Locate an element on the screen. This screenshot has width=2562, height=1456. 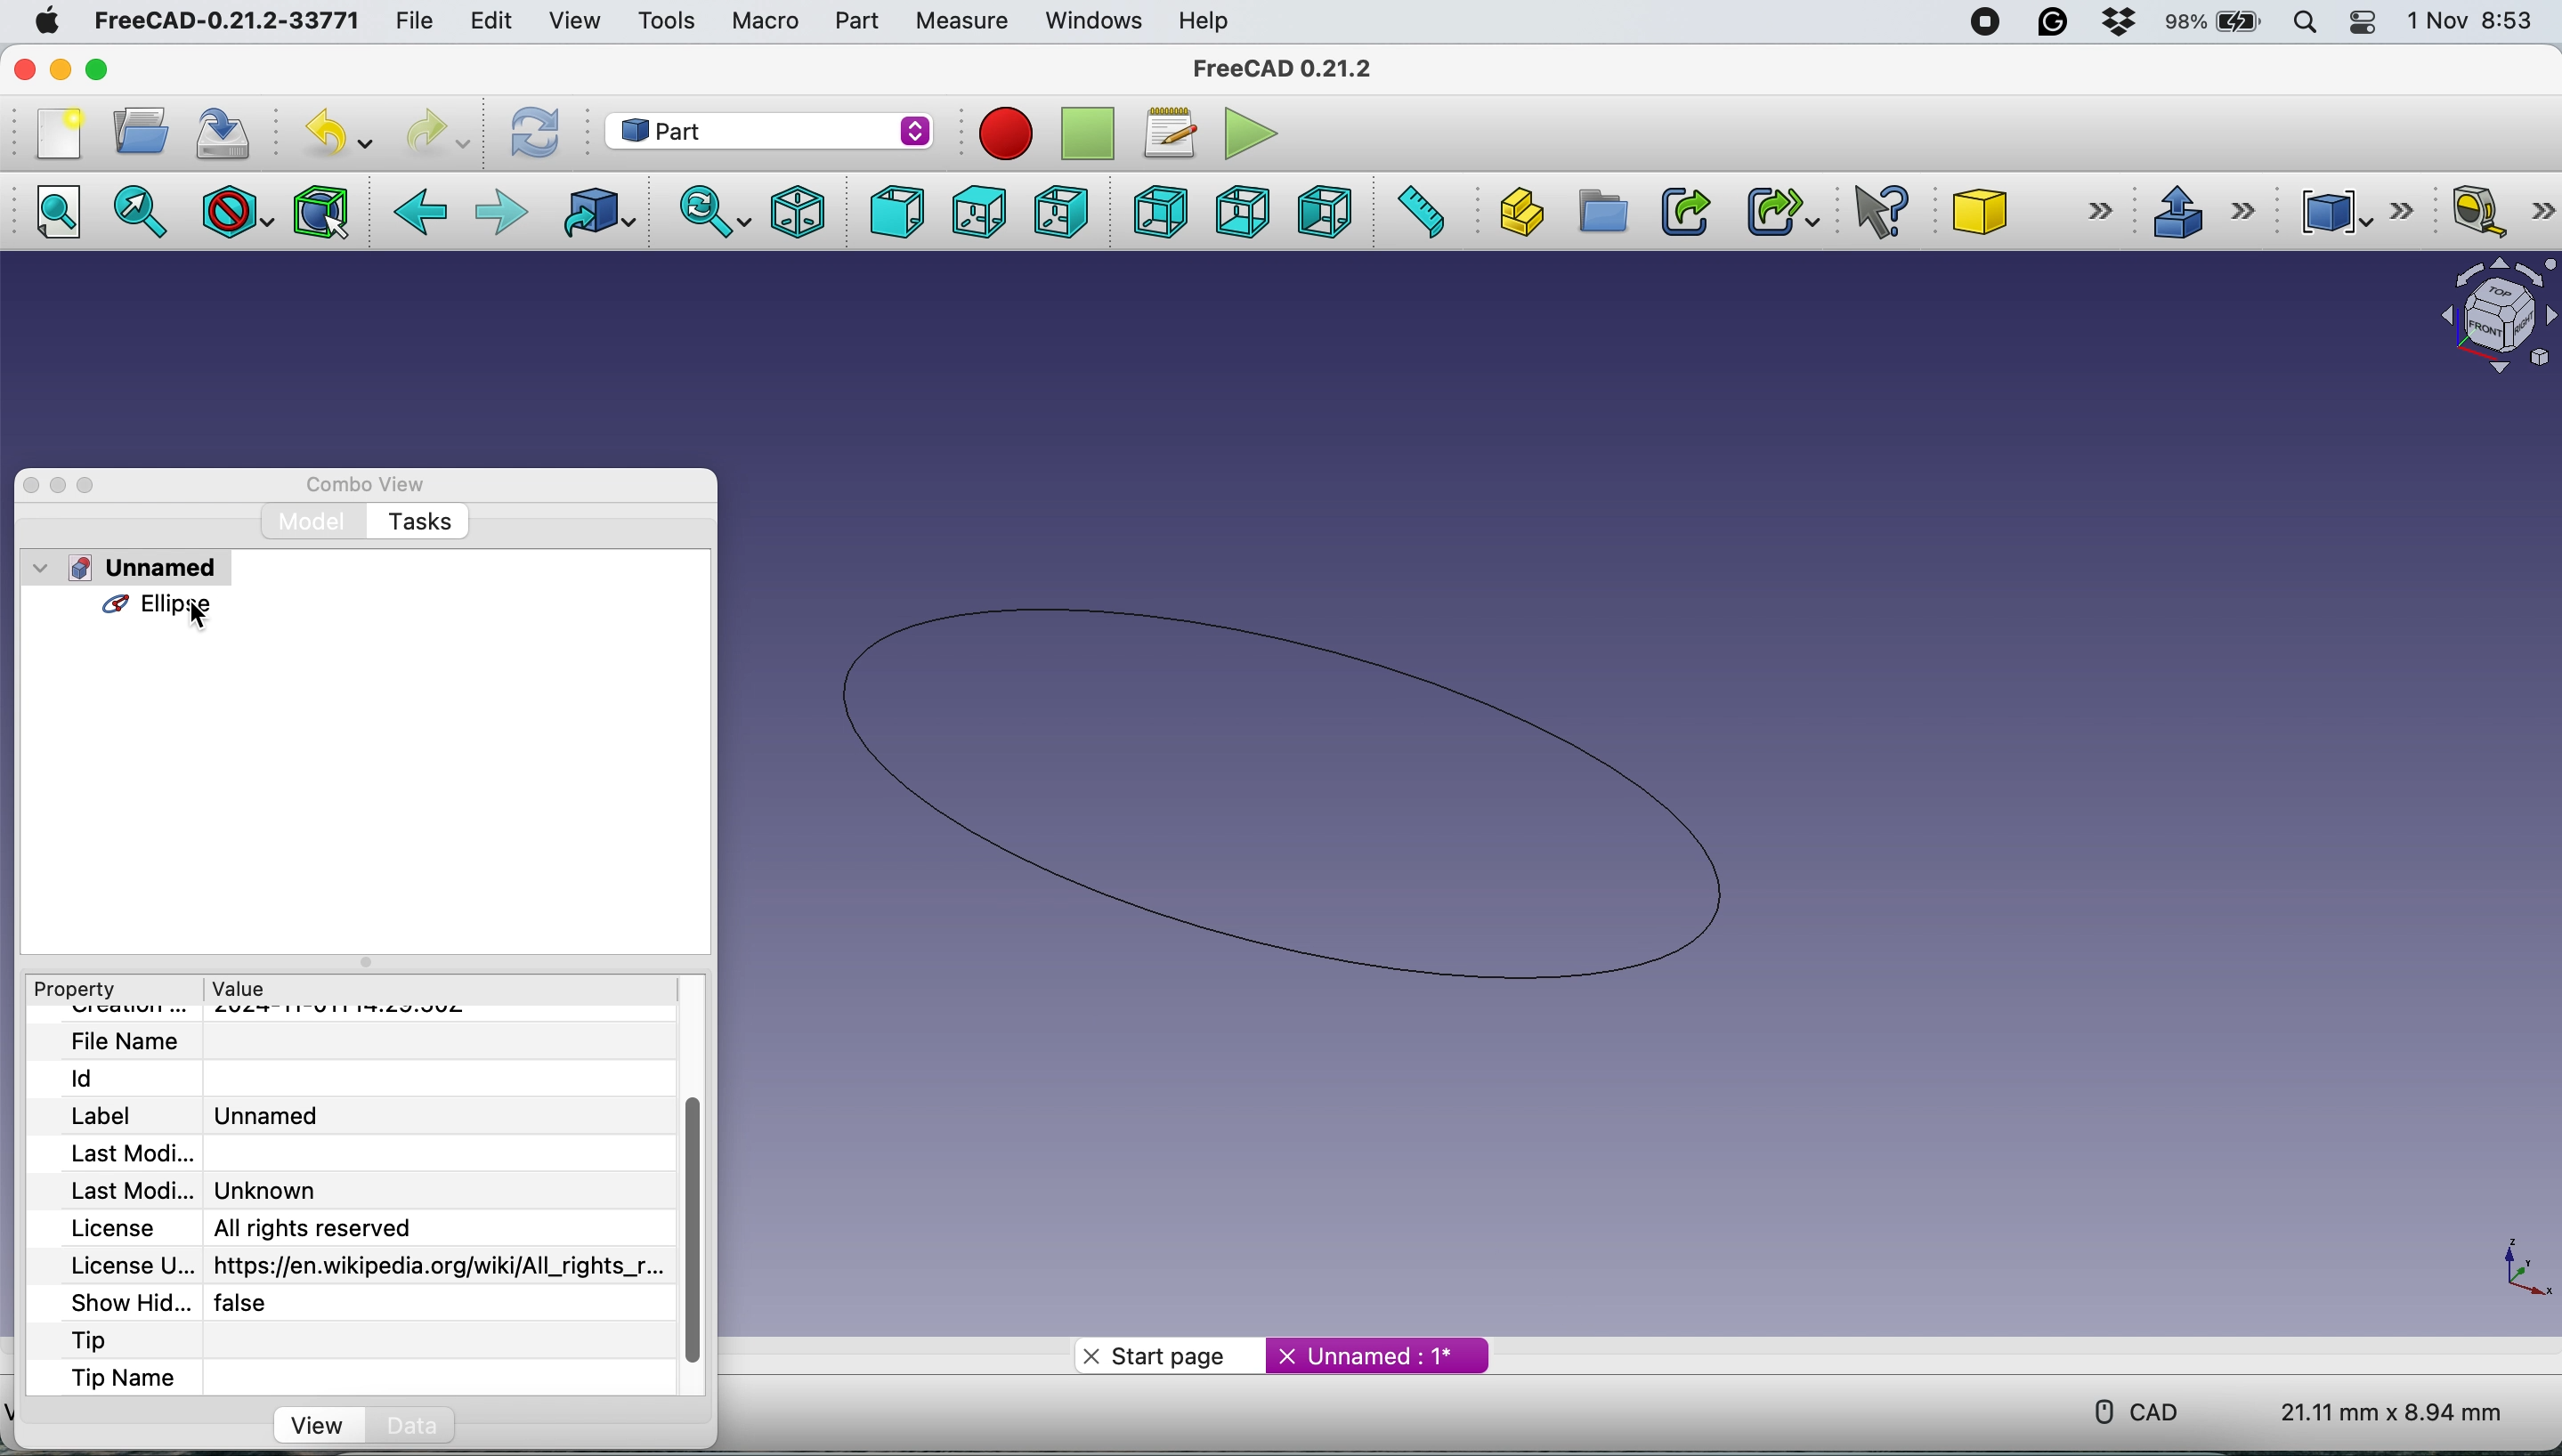
execute macros is located at coordinates (1246, 133).